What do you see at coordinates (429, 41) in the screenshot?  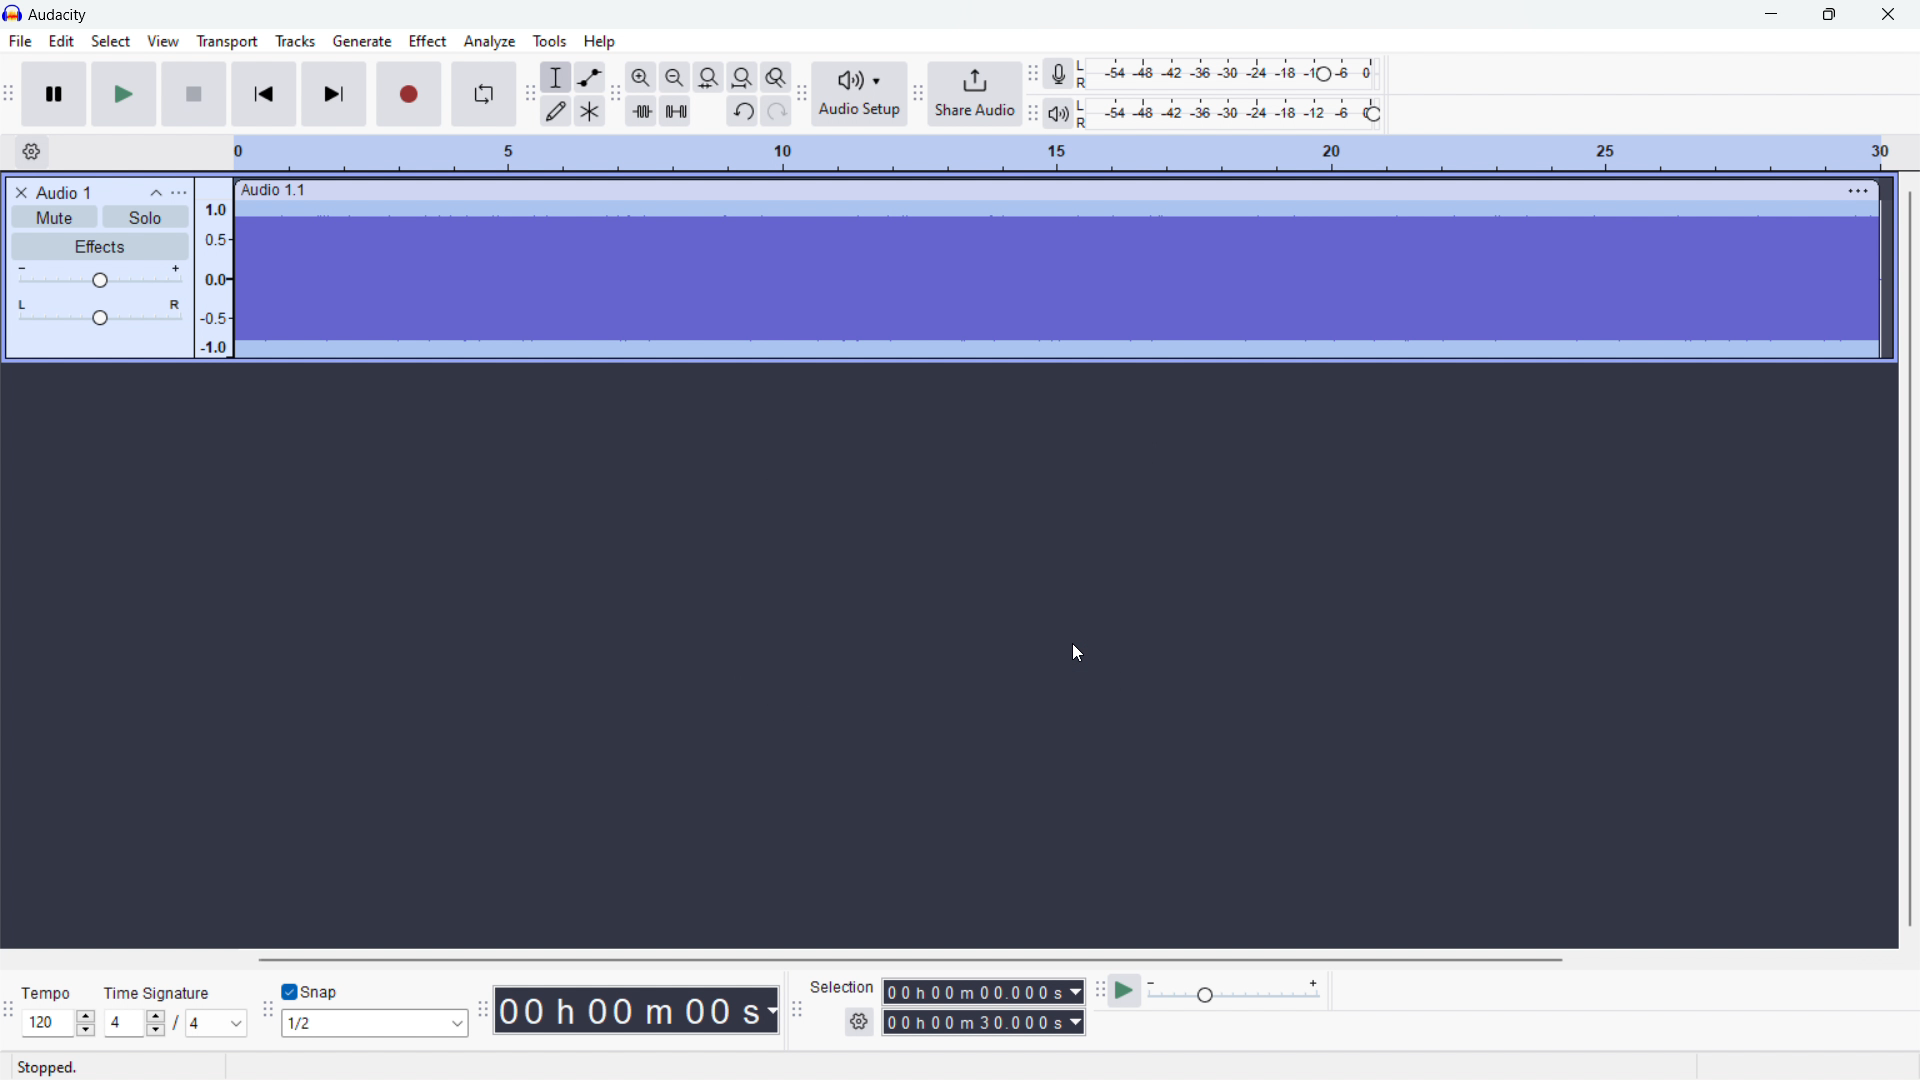 I see `effect` at bounding box center [429, 41].